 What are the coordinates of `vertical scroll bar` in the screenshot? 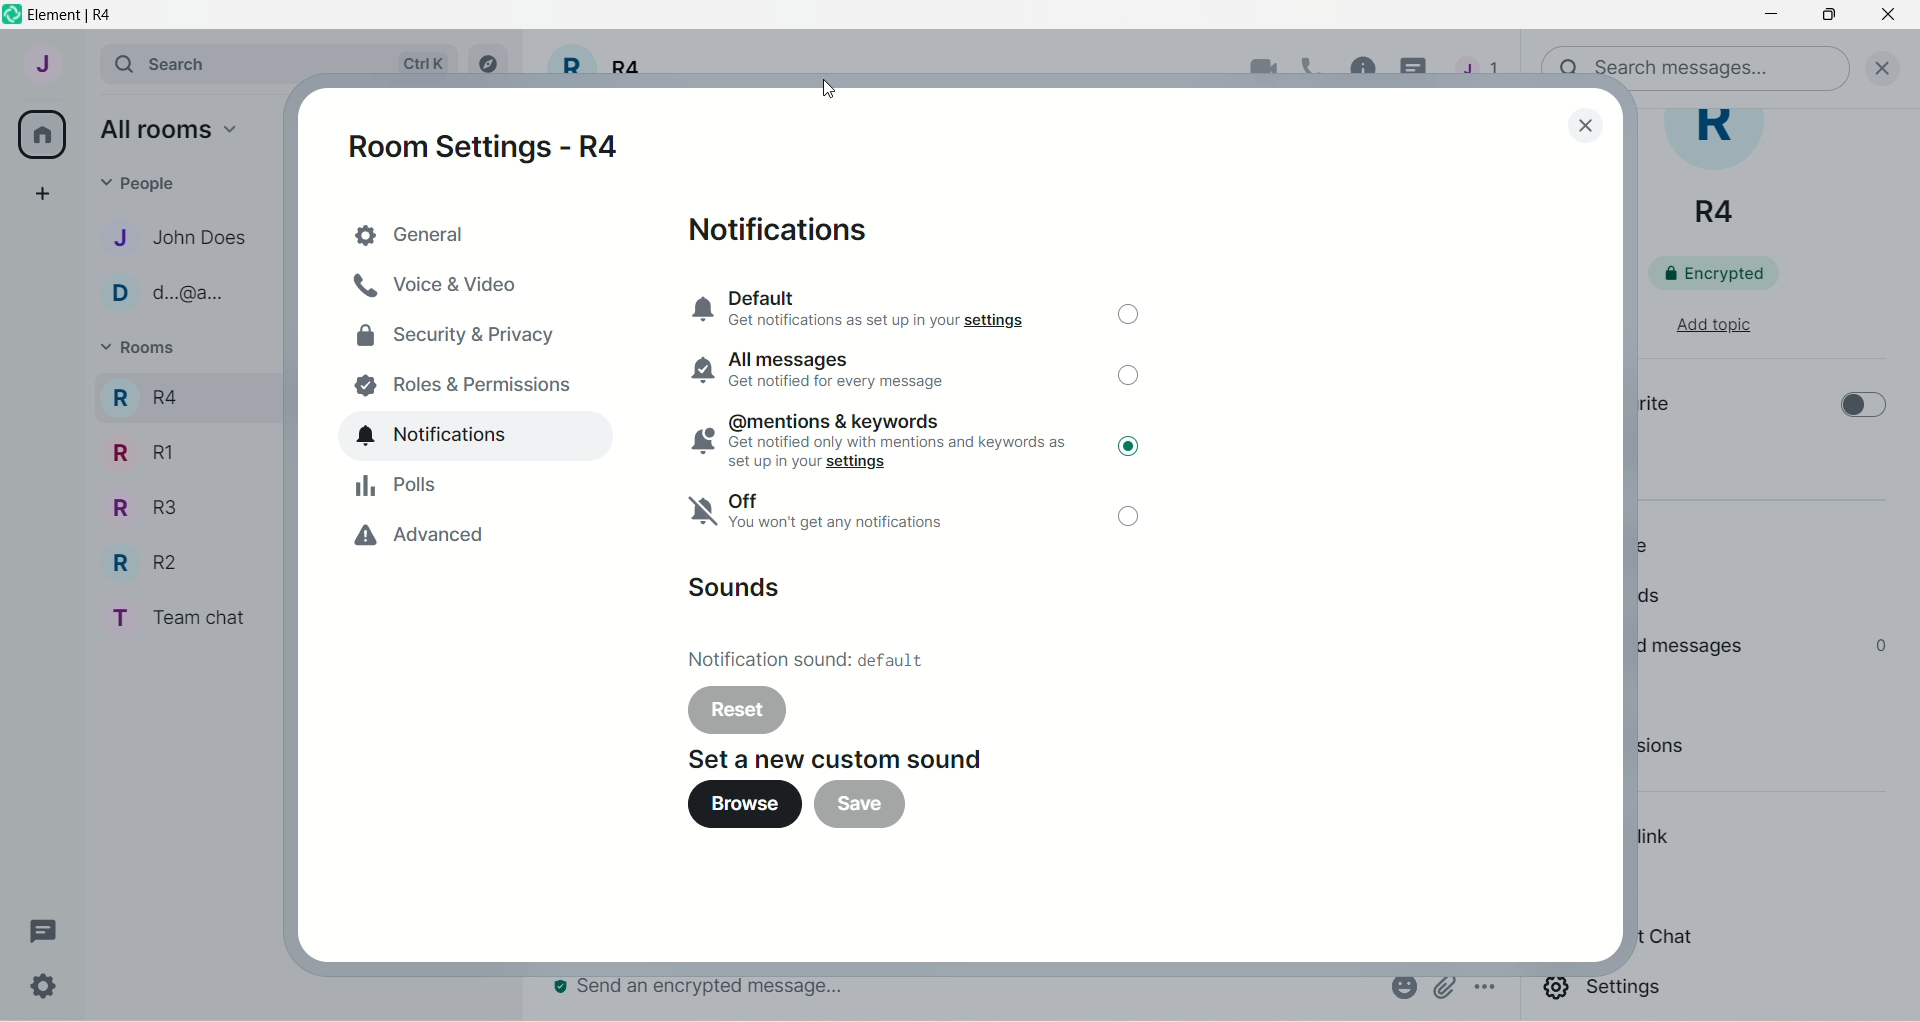 It's located at (1616, 567).